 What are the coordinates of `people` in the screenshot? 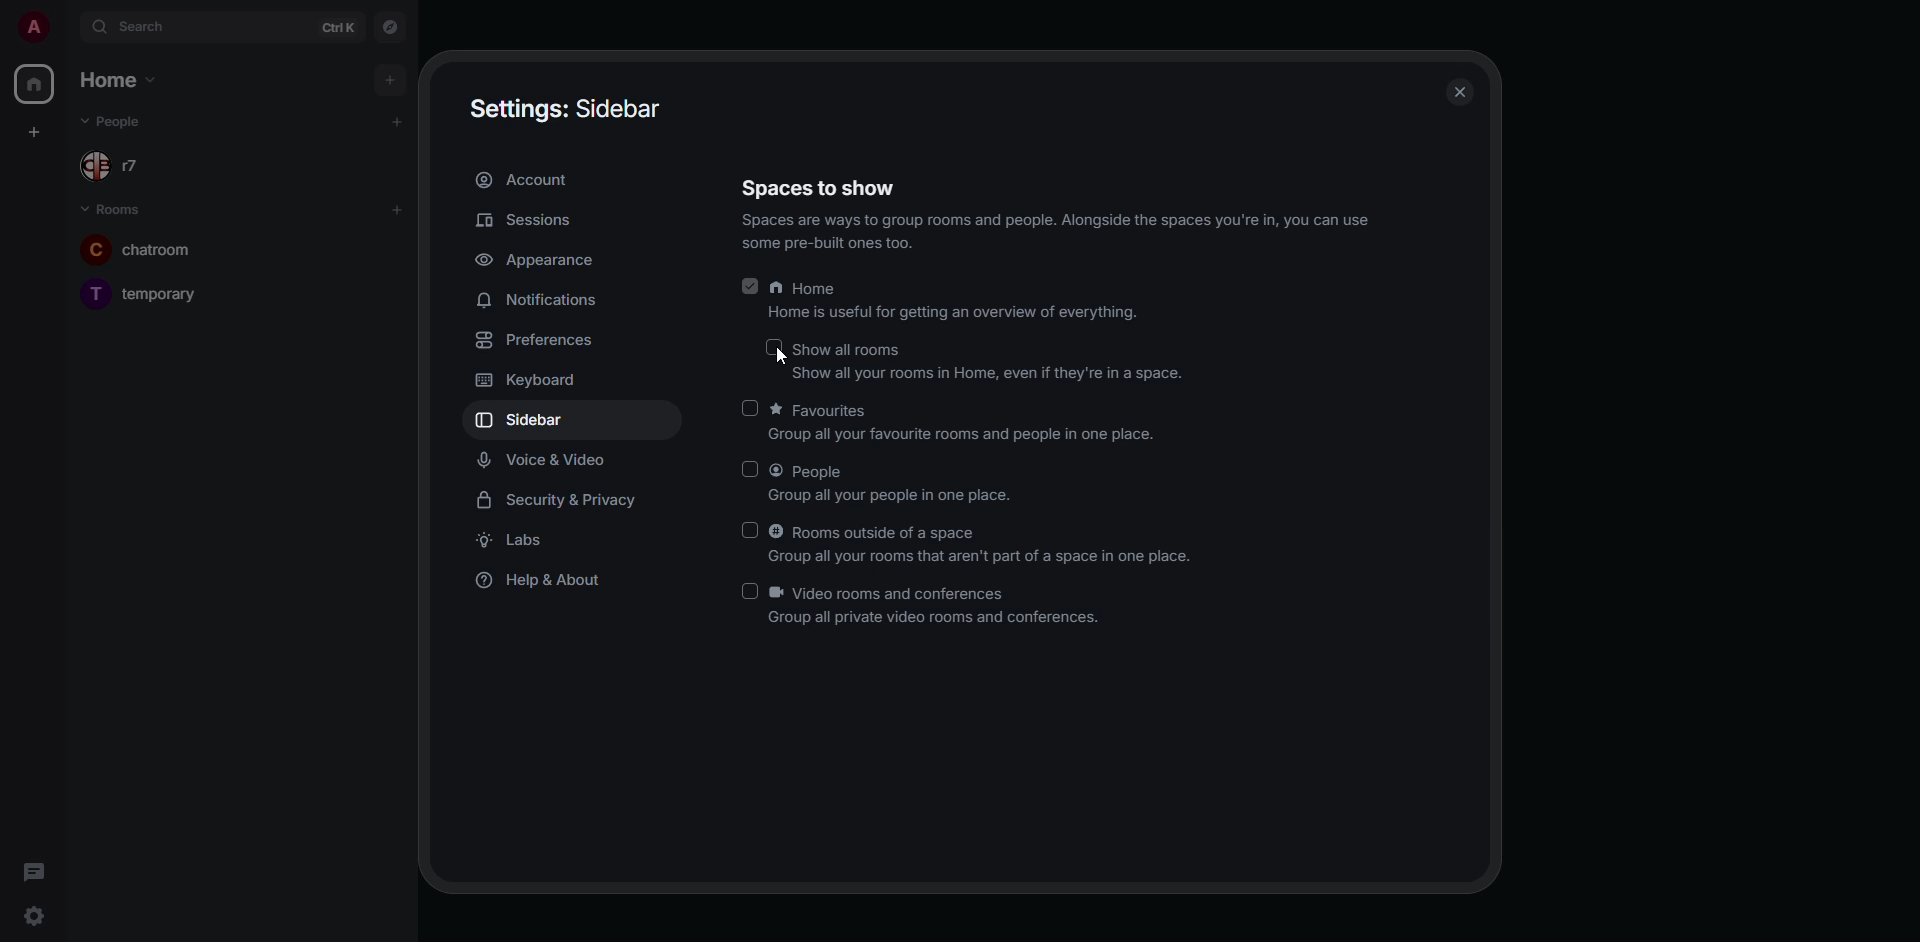 It's located at (895, 483).